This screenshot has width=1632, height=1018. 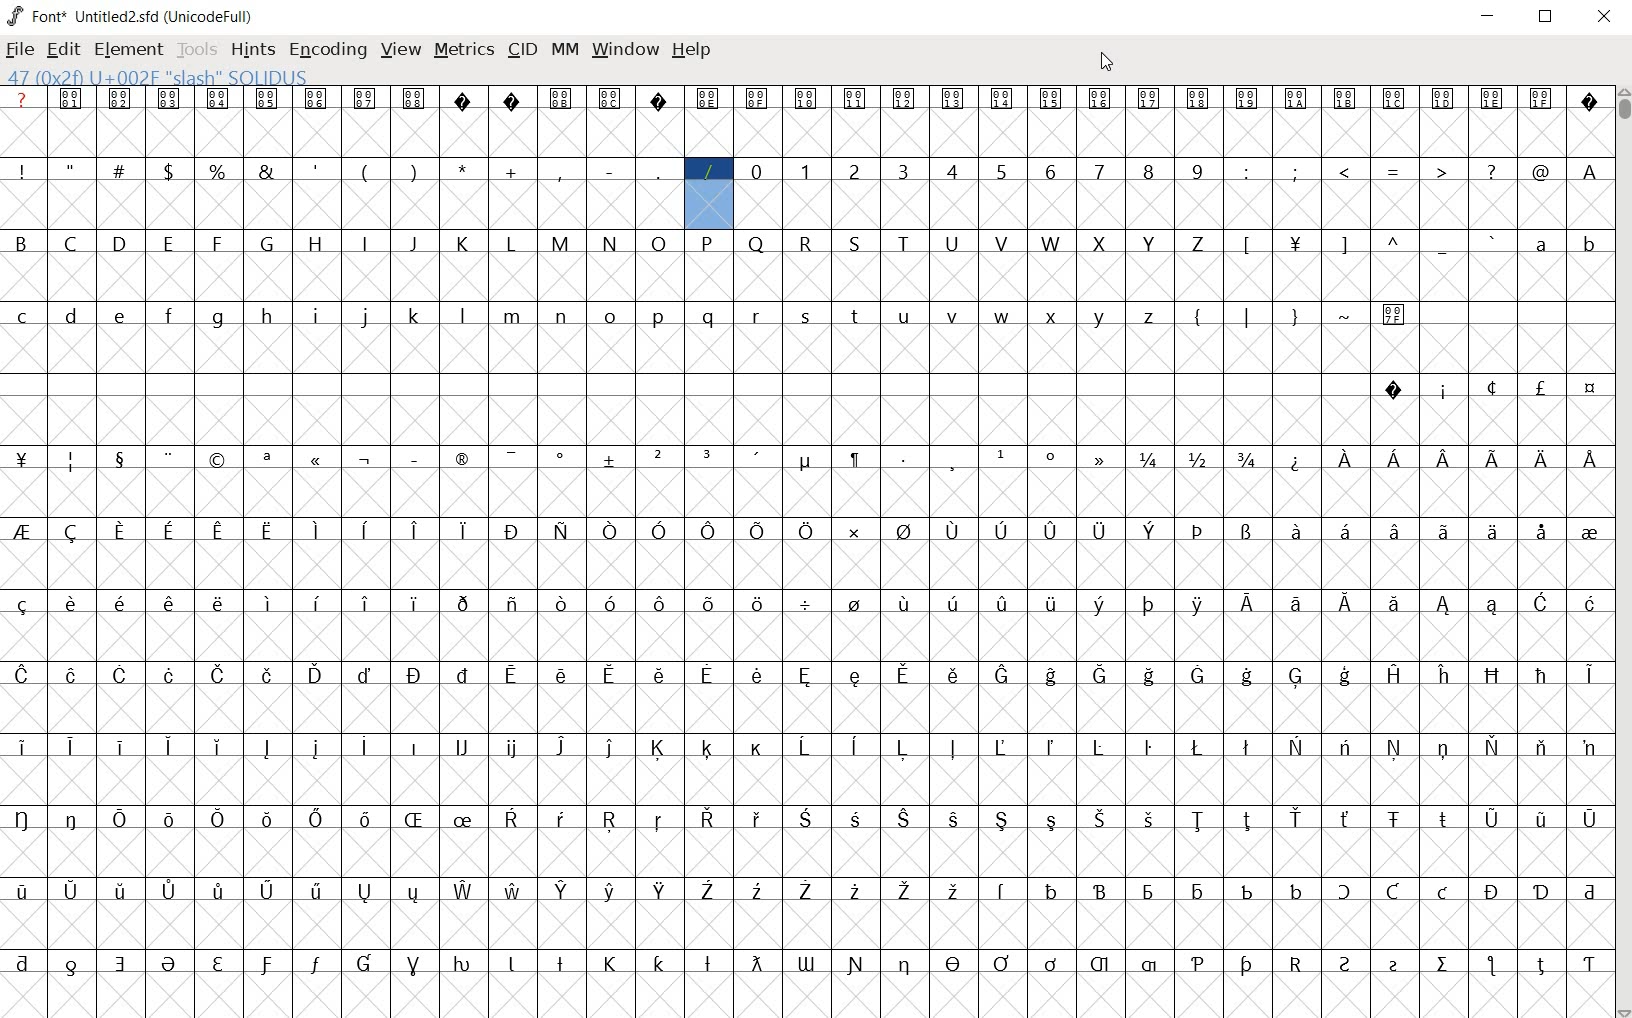 I want to click on glyph, so click(x=72, y=890).